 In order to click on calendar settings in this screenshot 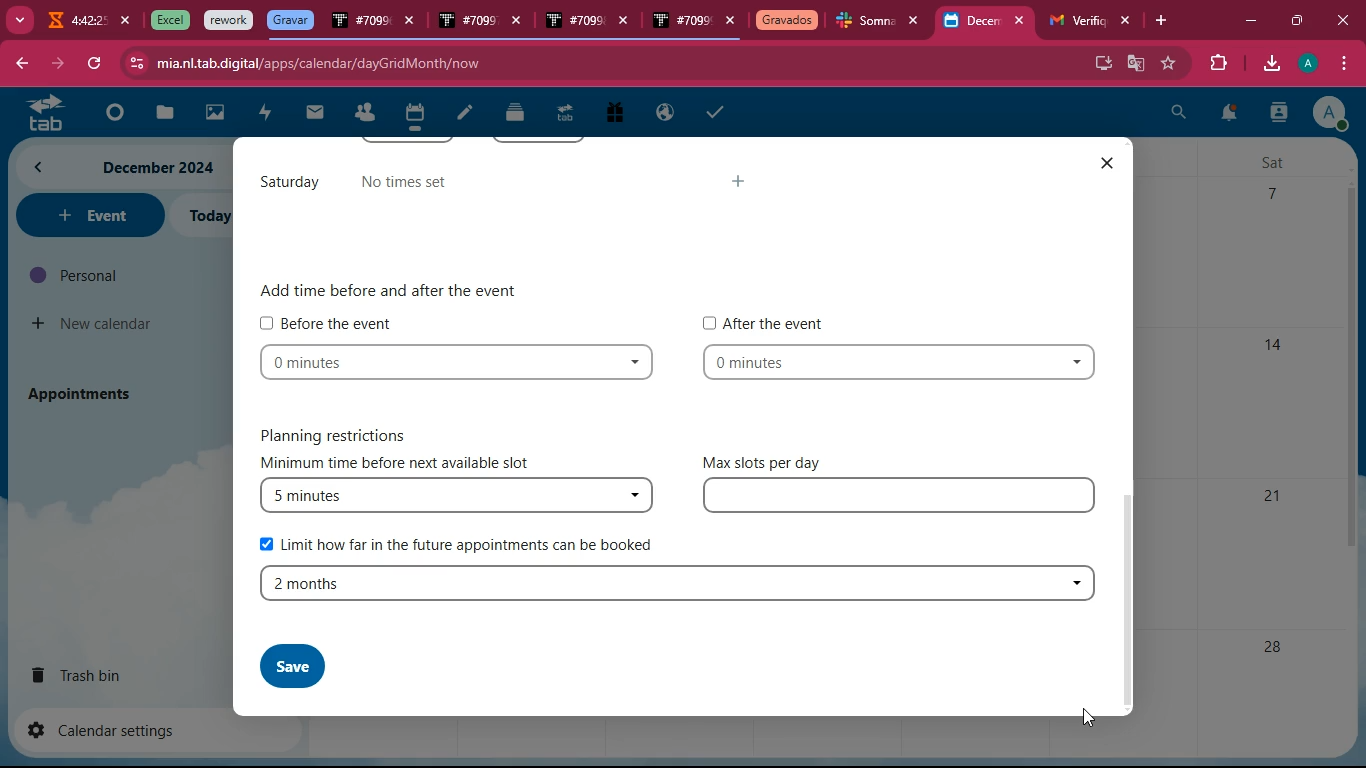, I will do `click(110, 729)`.